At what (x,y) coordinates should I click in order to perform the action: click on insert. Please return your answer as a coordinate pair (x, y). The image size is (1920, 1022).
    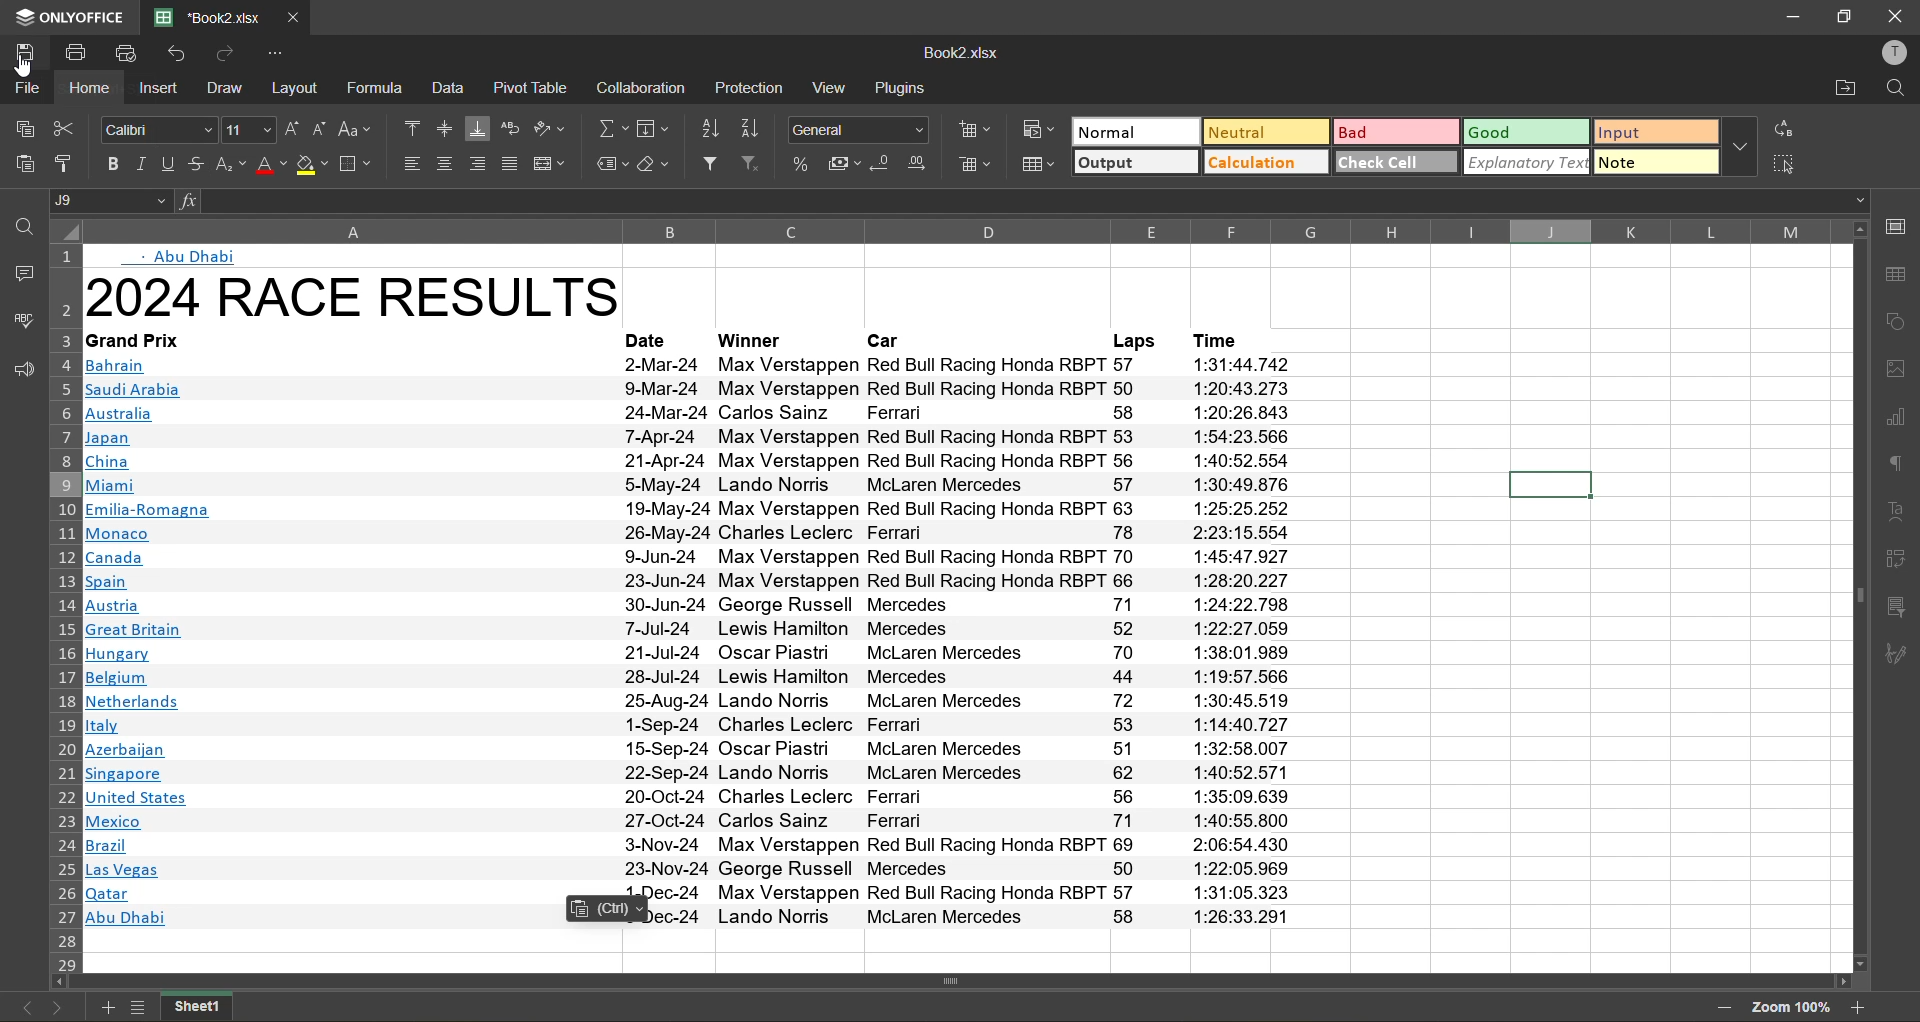
    Looking at the image, I should click on (162, 88).